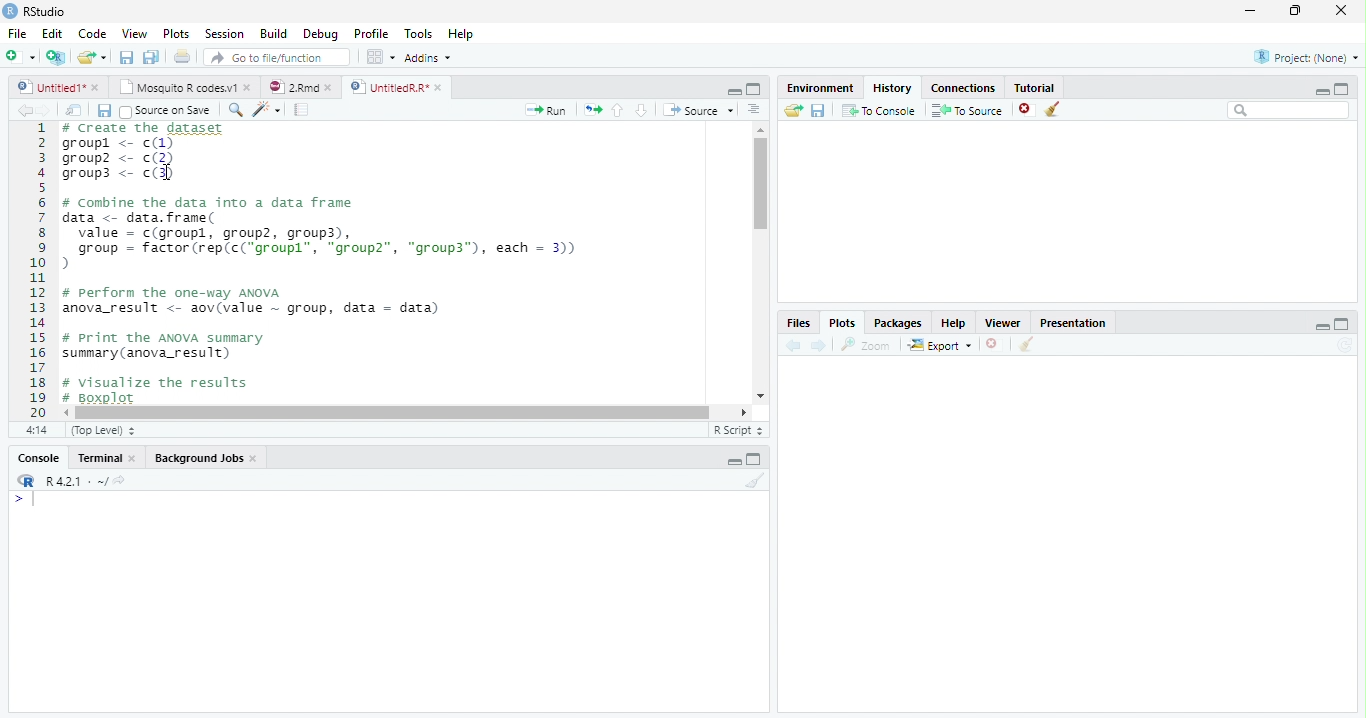 The width and height of the screenshot is (1366, 718). What do you see at coordinates (14, 500) in the screenshot?
I see `>` at bounding box center [14, 500].